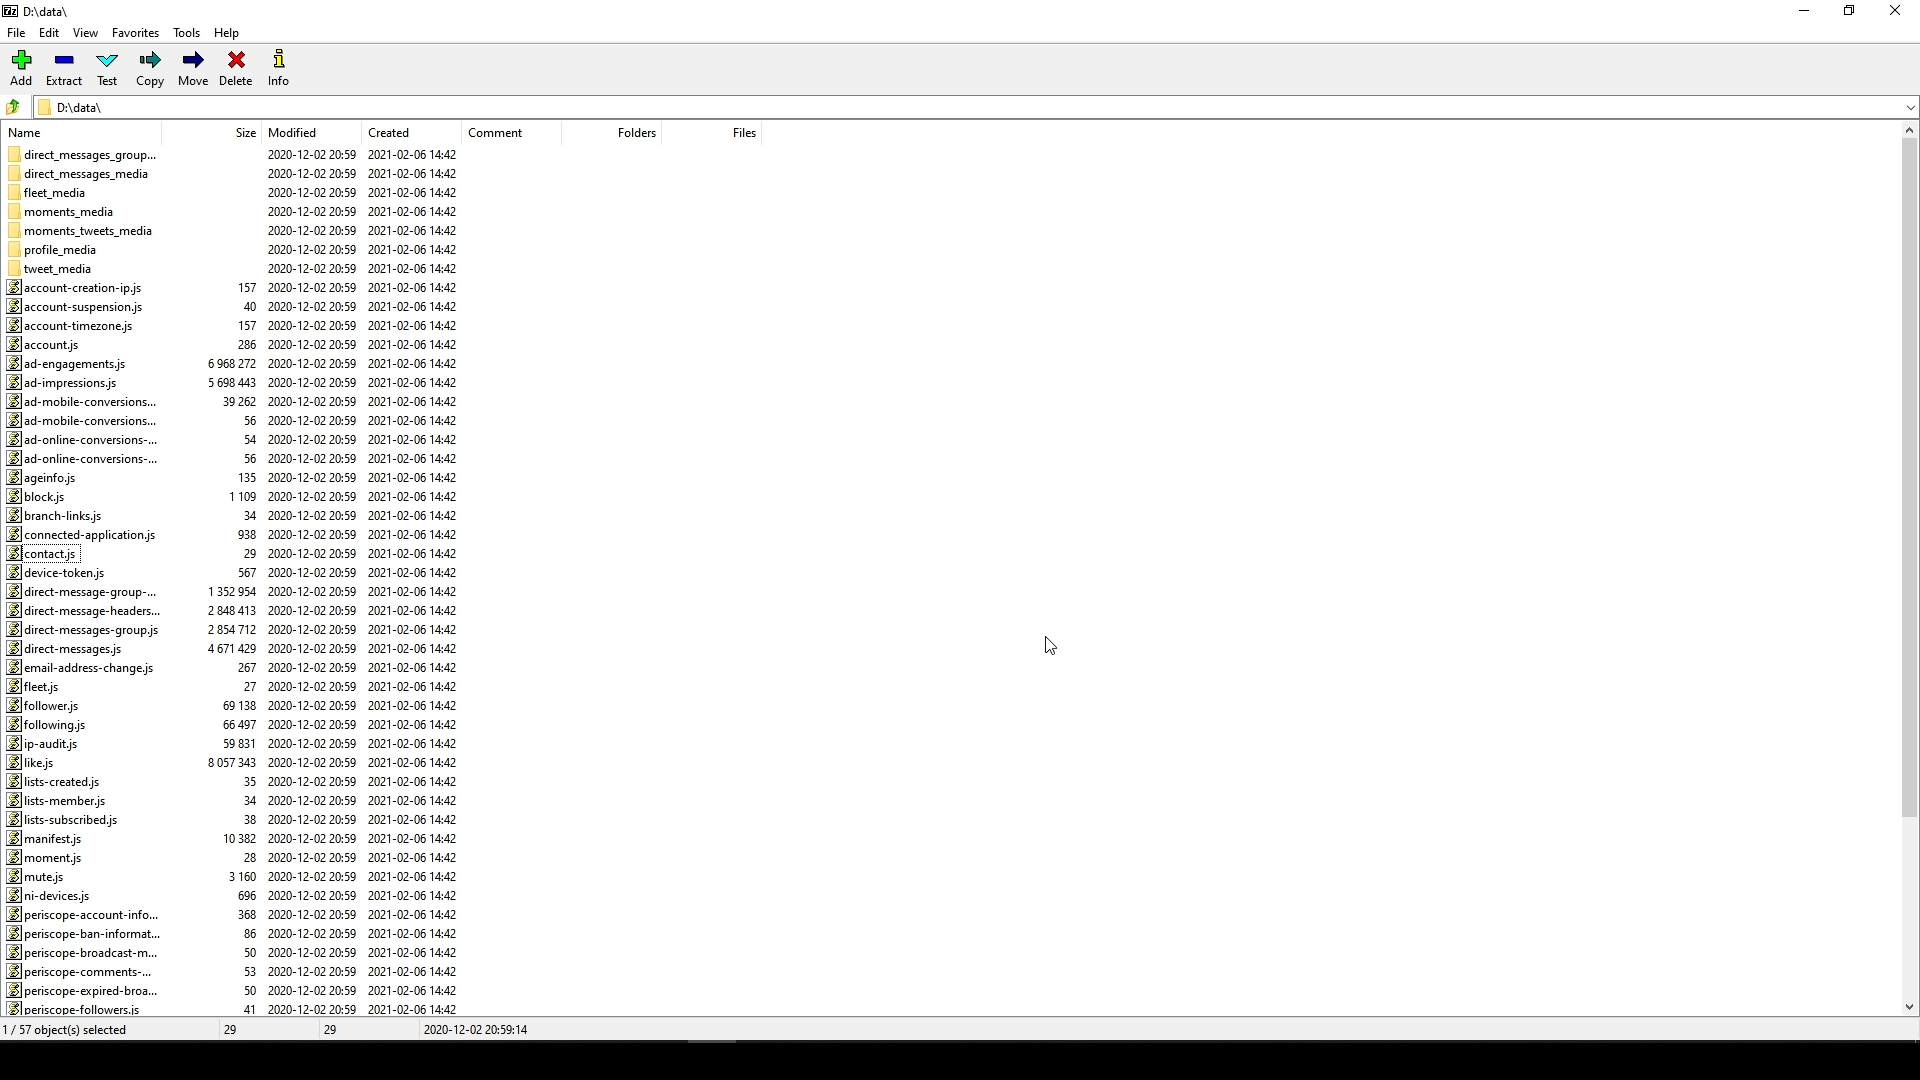  I want to click on Add, so click(26, 67).